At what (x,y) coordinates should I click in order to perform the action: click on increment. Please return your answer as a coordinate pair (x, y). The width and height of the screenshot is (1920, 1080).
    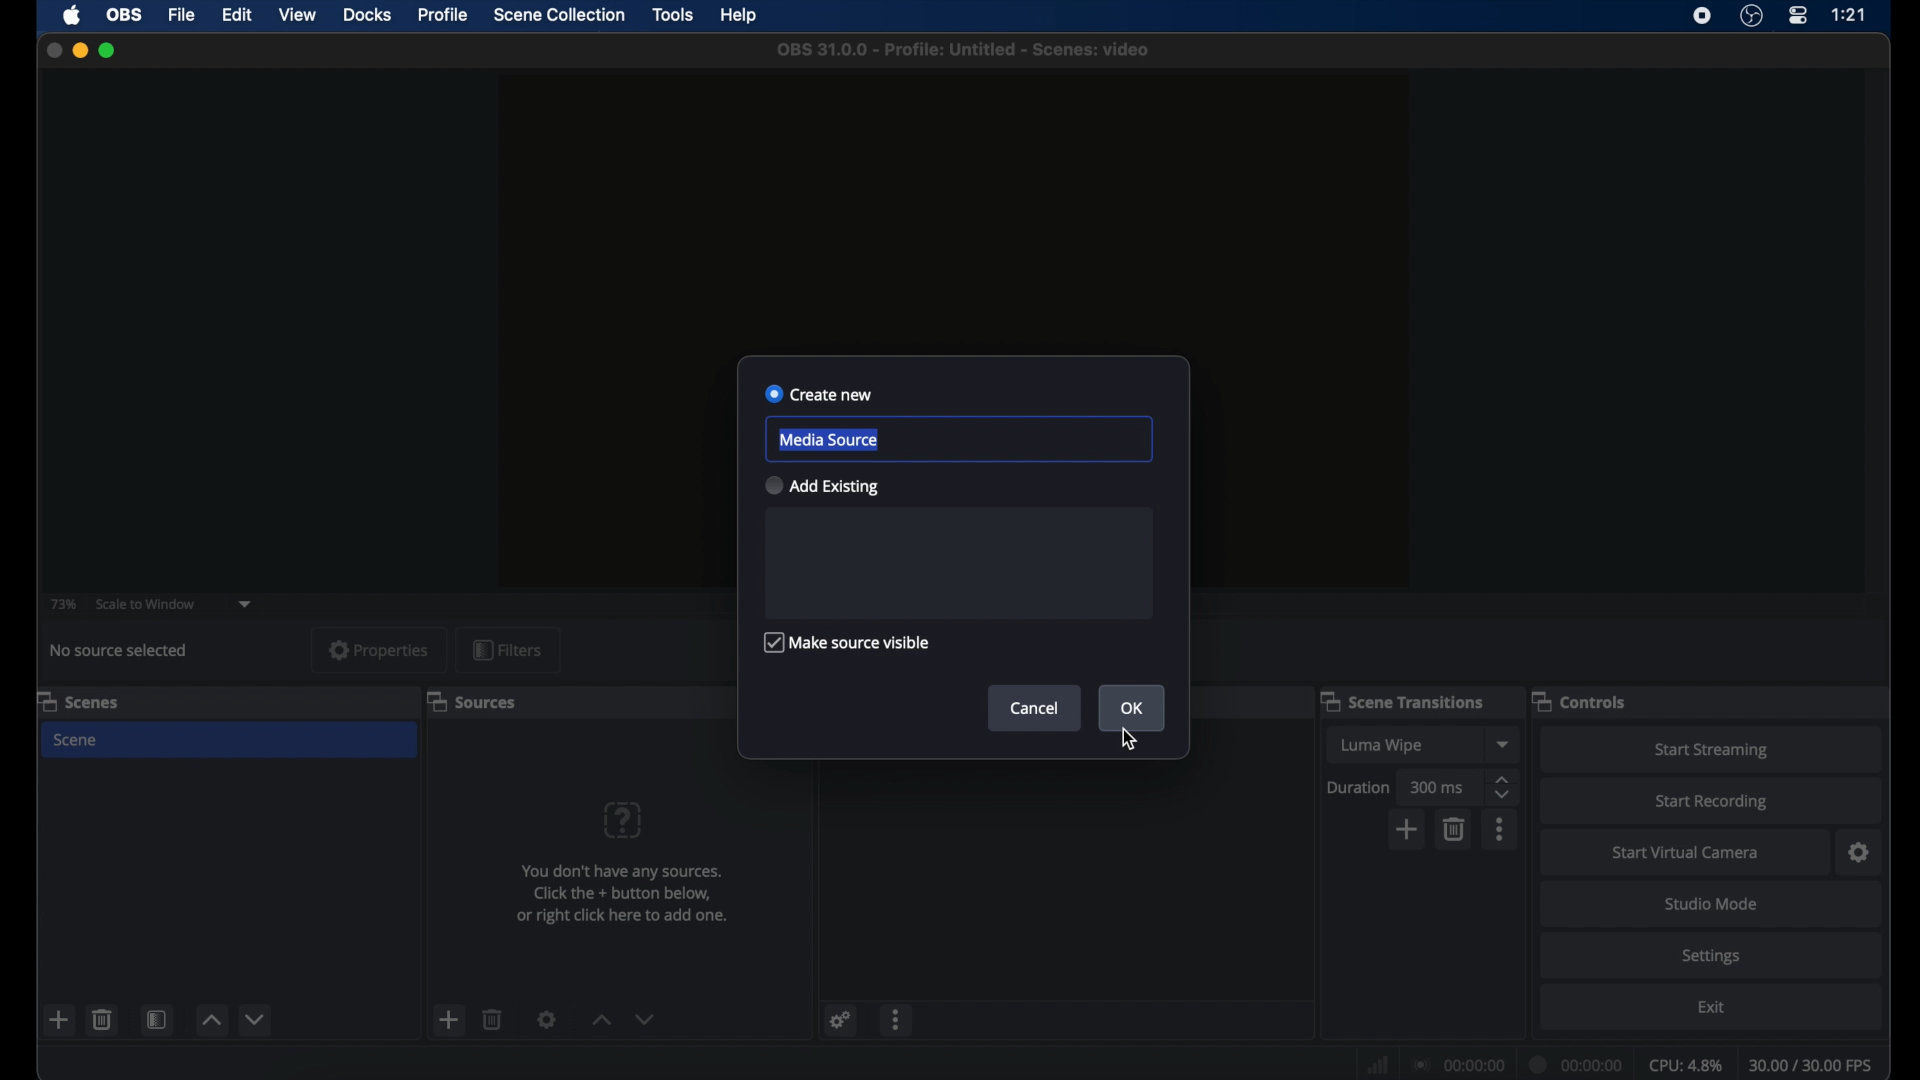
    Looking at the image, I should click on (210, 1020).